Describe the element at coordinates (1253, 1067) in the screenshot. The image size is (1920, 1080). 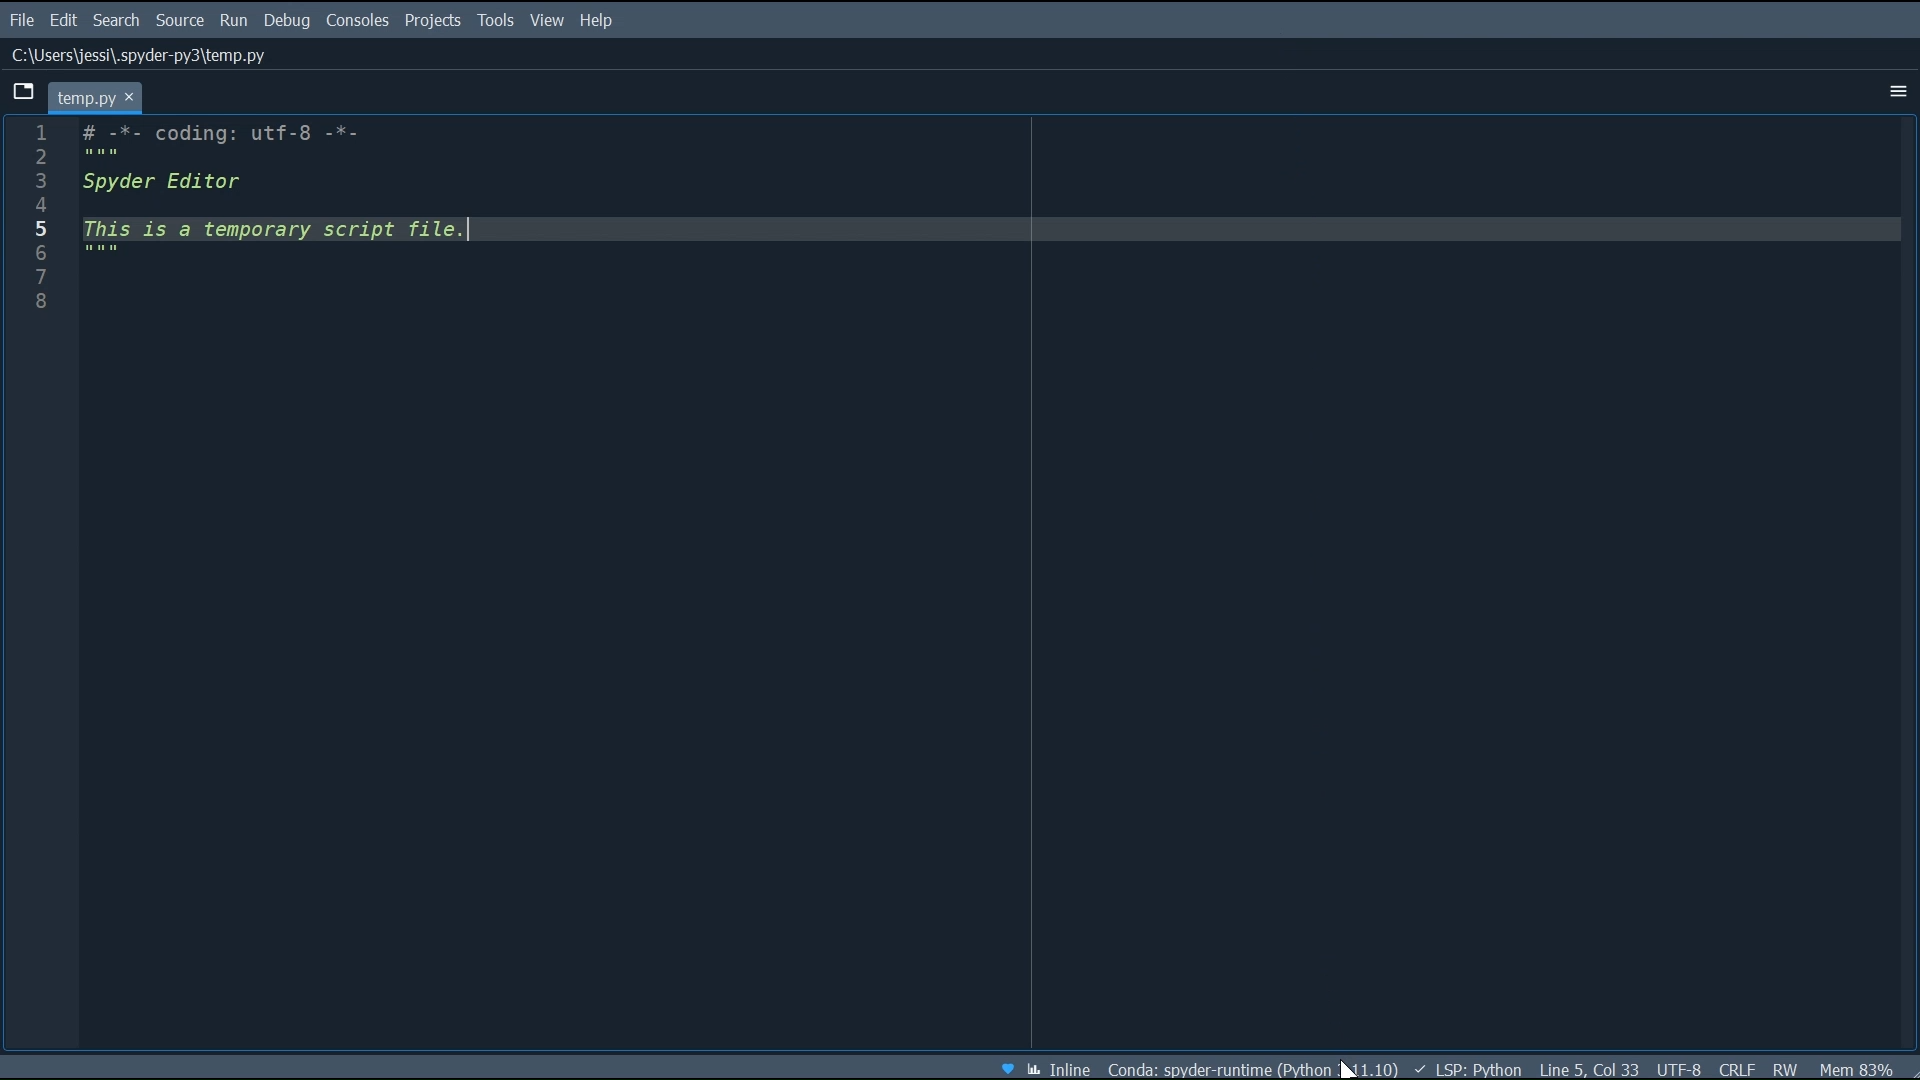
I see `File Directory` at that location.